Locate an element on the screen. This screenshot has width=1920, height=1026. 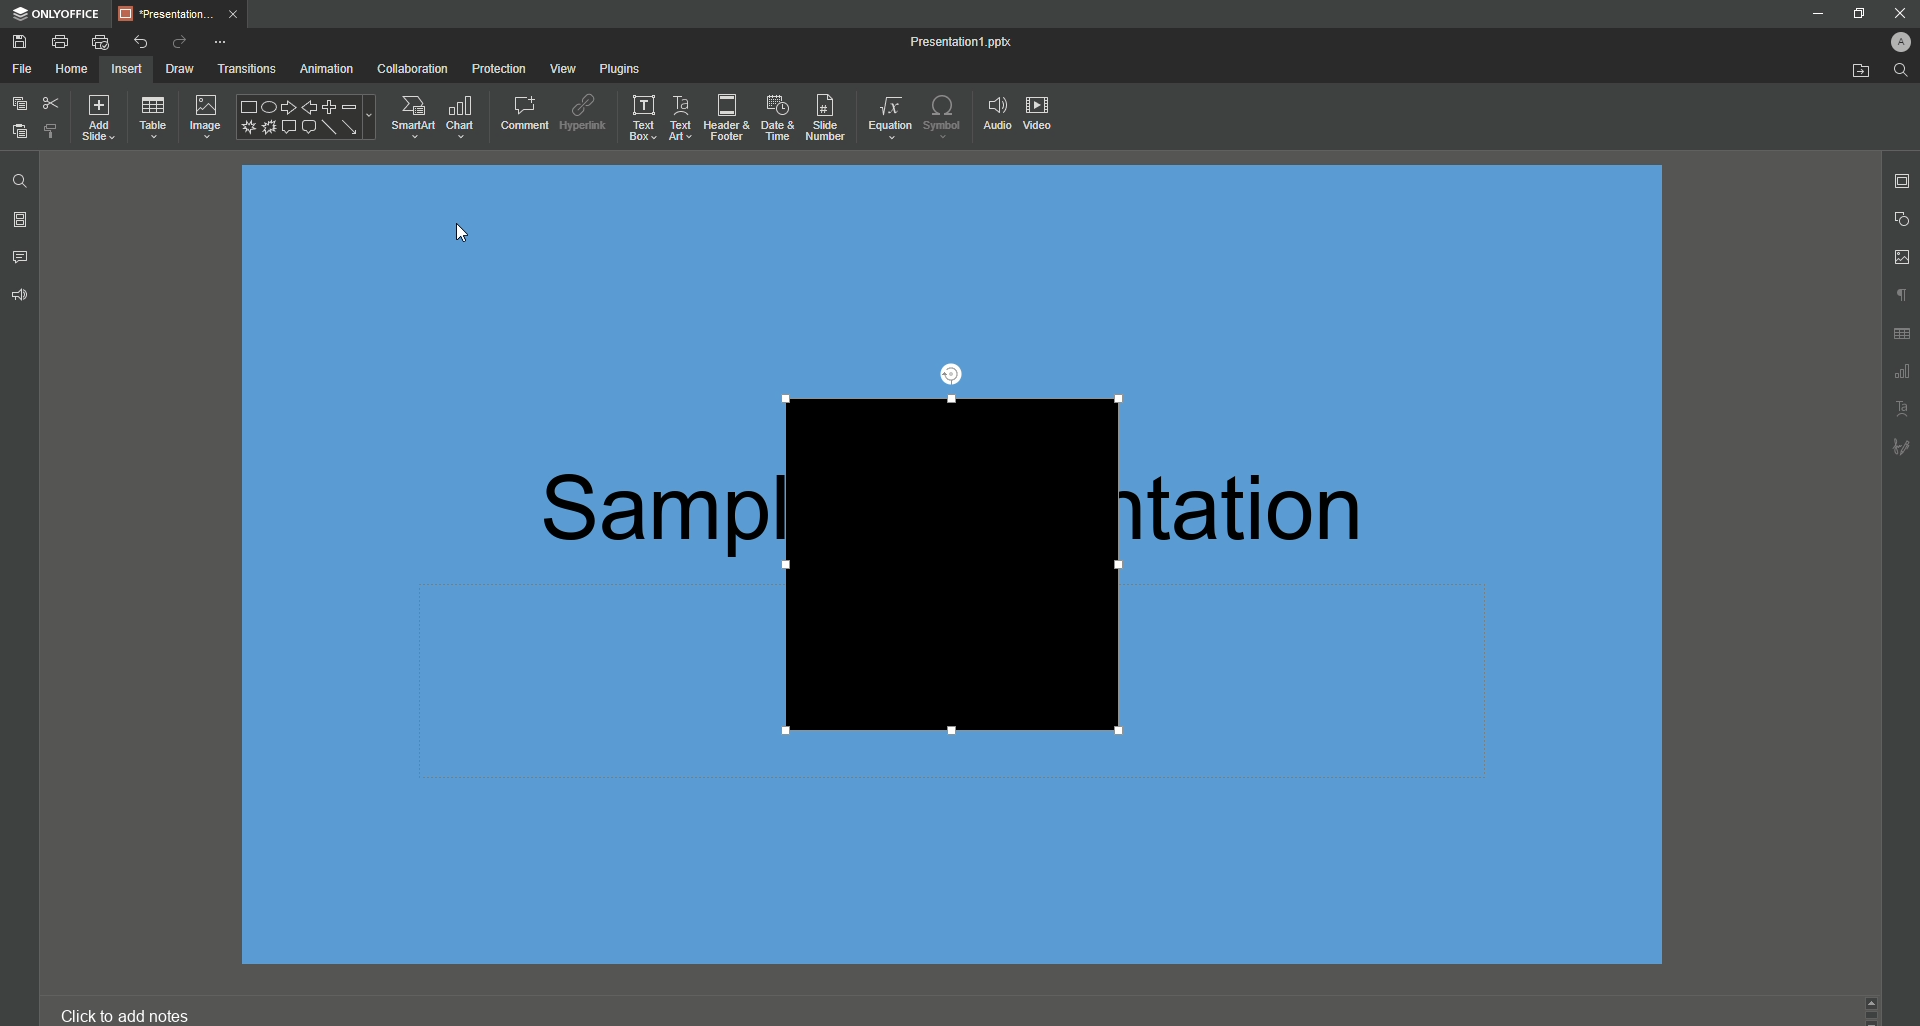
Symbol is located at coordinates (942, 115).